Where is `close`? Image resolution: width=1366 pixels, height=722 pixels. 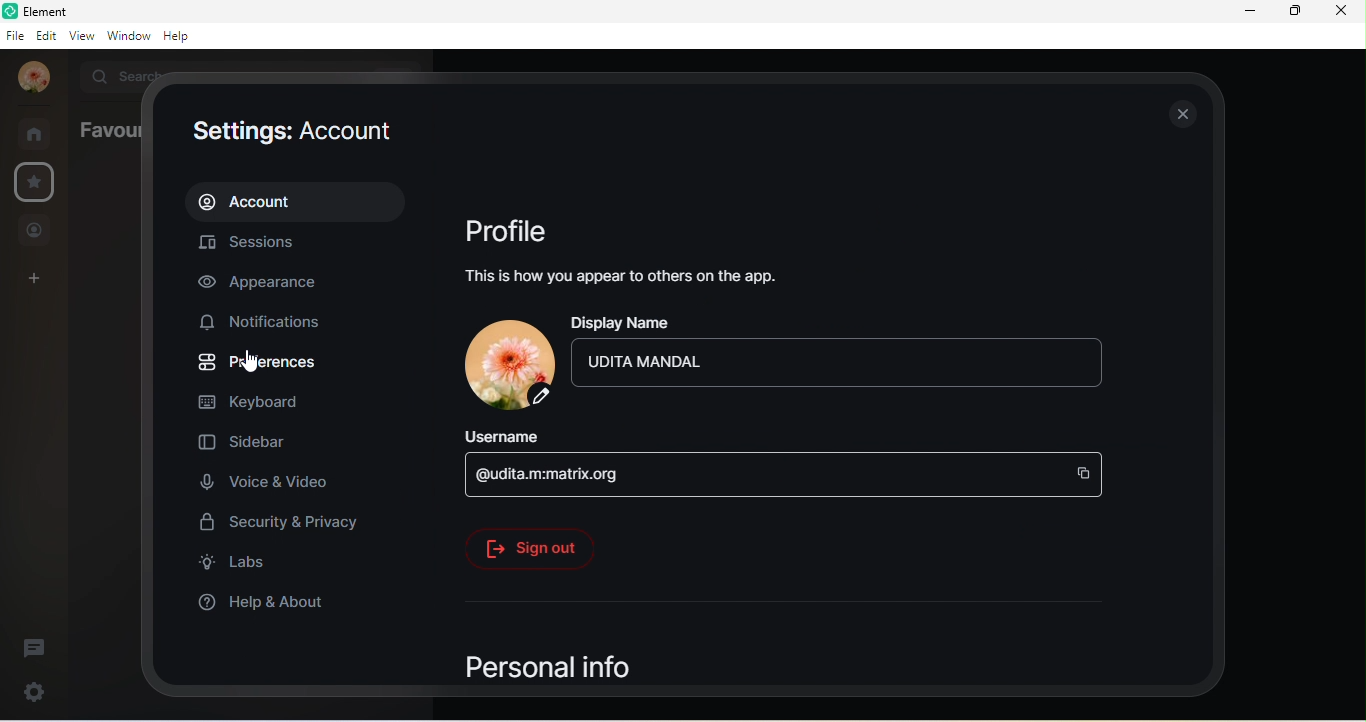
close is located at coordinates (1343, 12).